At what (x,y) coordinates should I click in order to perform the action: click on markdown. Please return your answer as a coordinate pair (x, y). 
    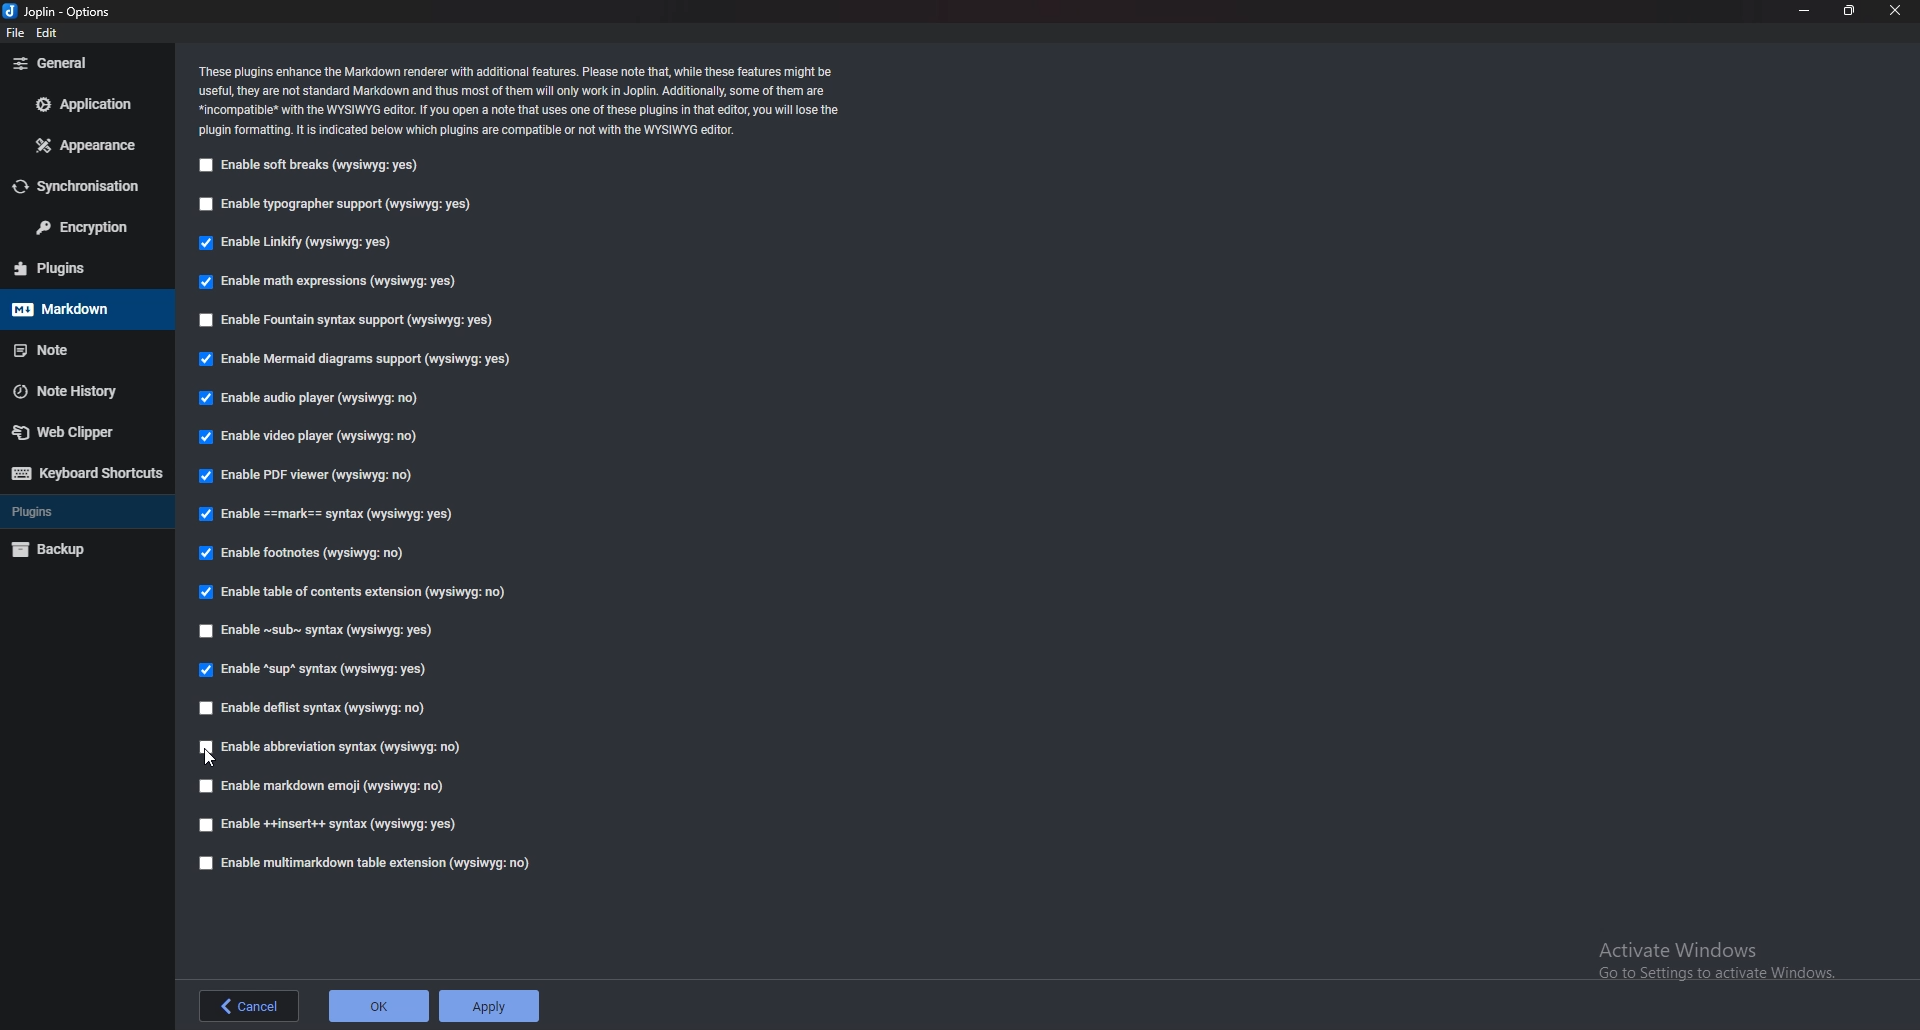
    Looking at the image, I should click on (87, 309).